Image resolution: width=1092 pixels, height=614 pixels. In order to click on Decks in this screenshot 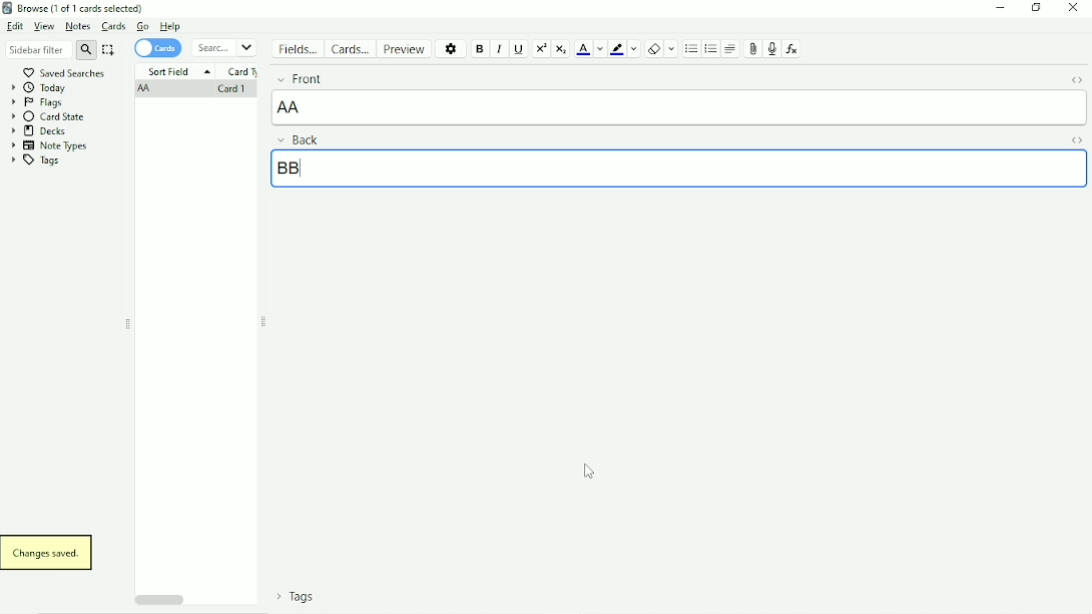, I will do `click(39, 131)`.